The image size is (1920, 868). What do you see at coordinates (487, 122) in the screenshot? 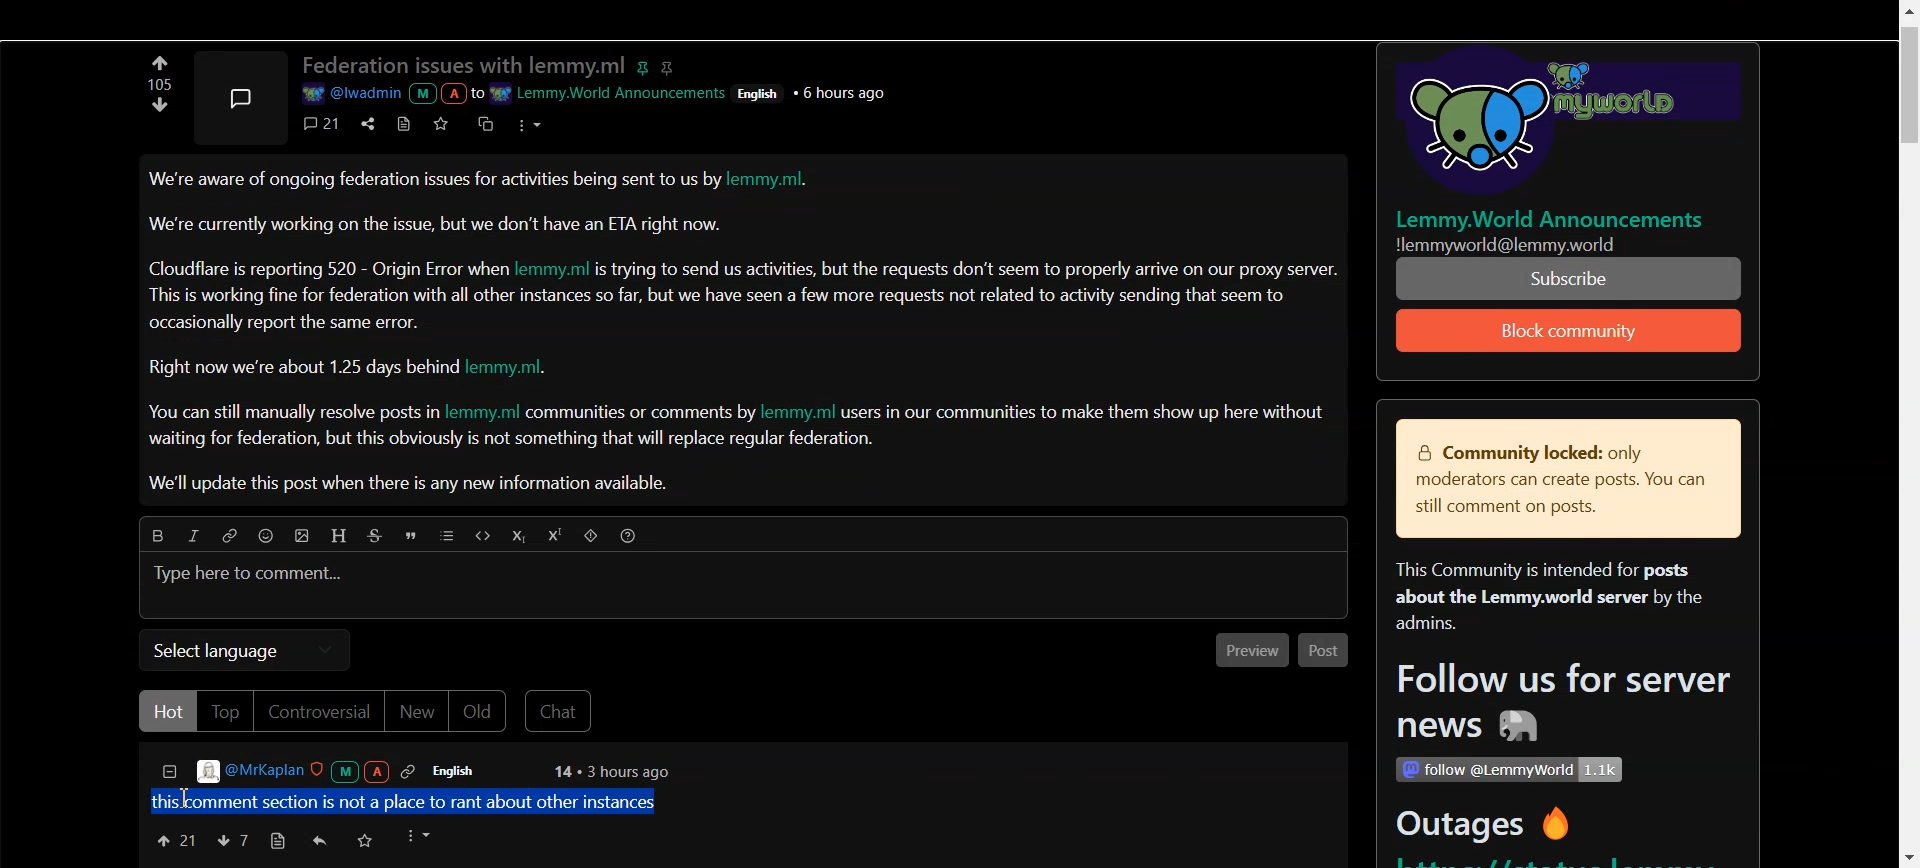
I see `cross posts` at bounding box center [487, 122].